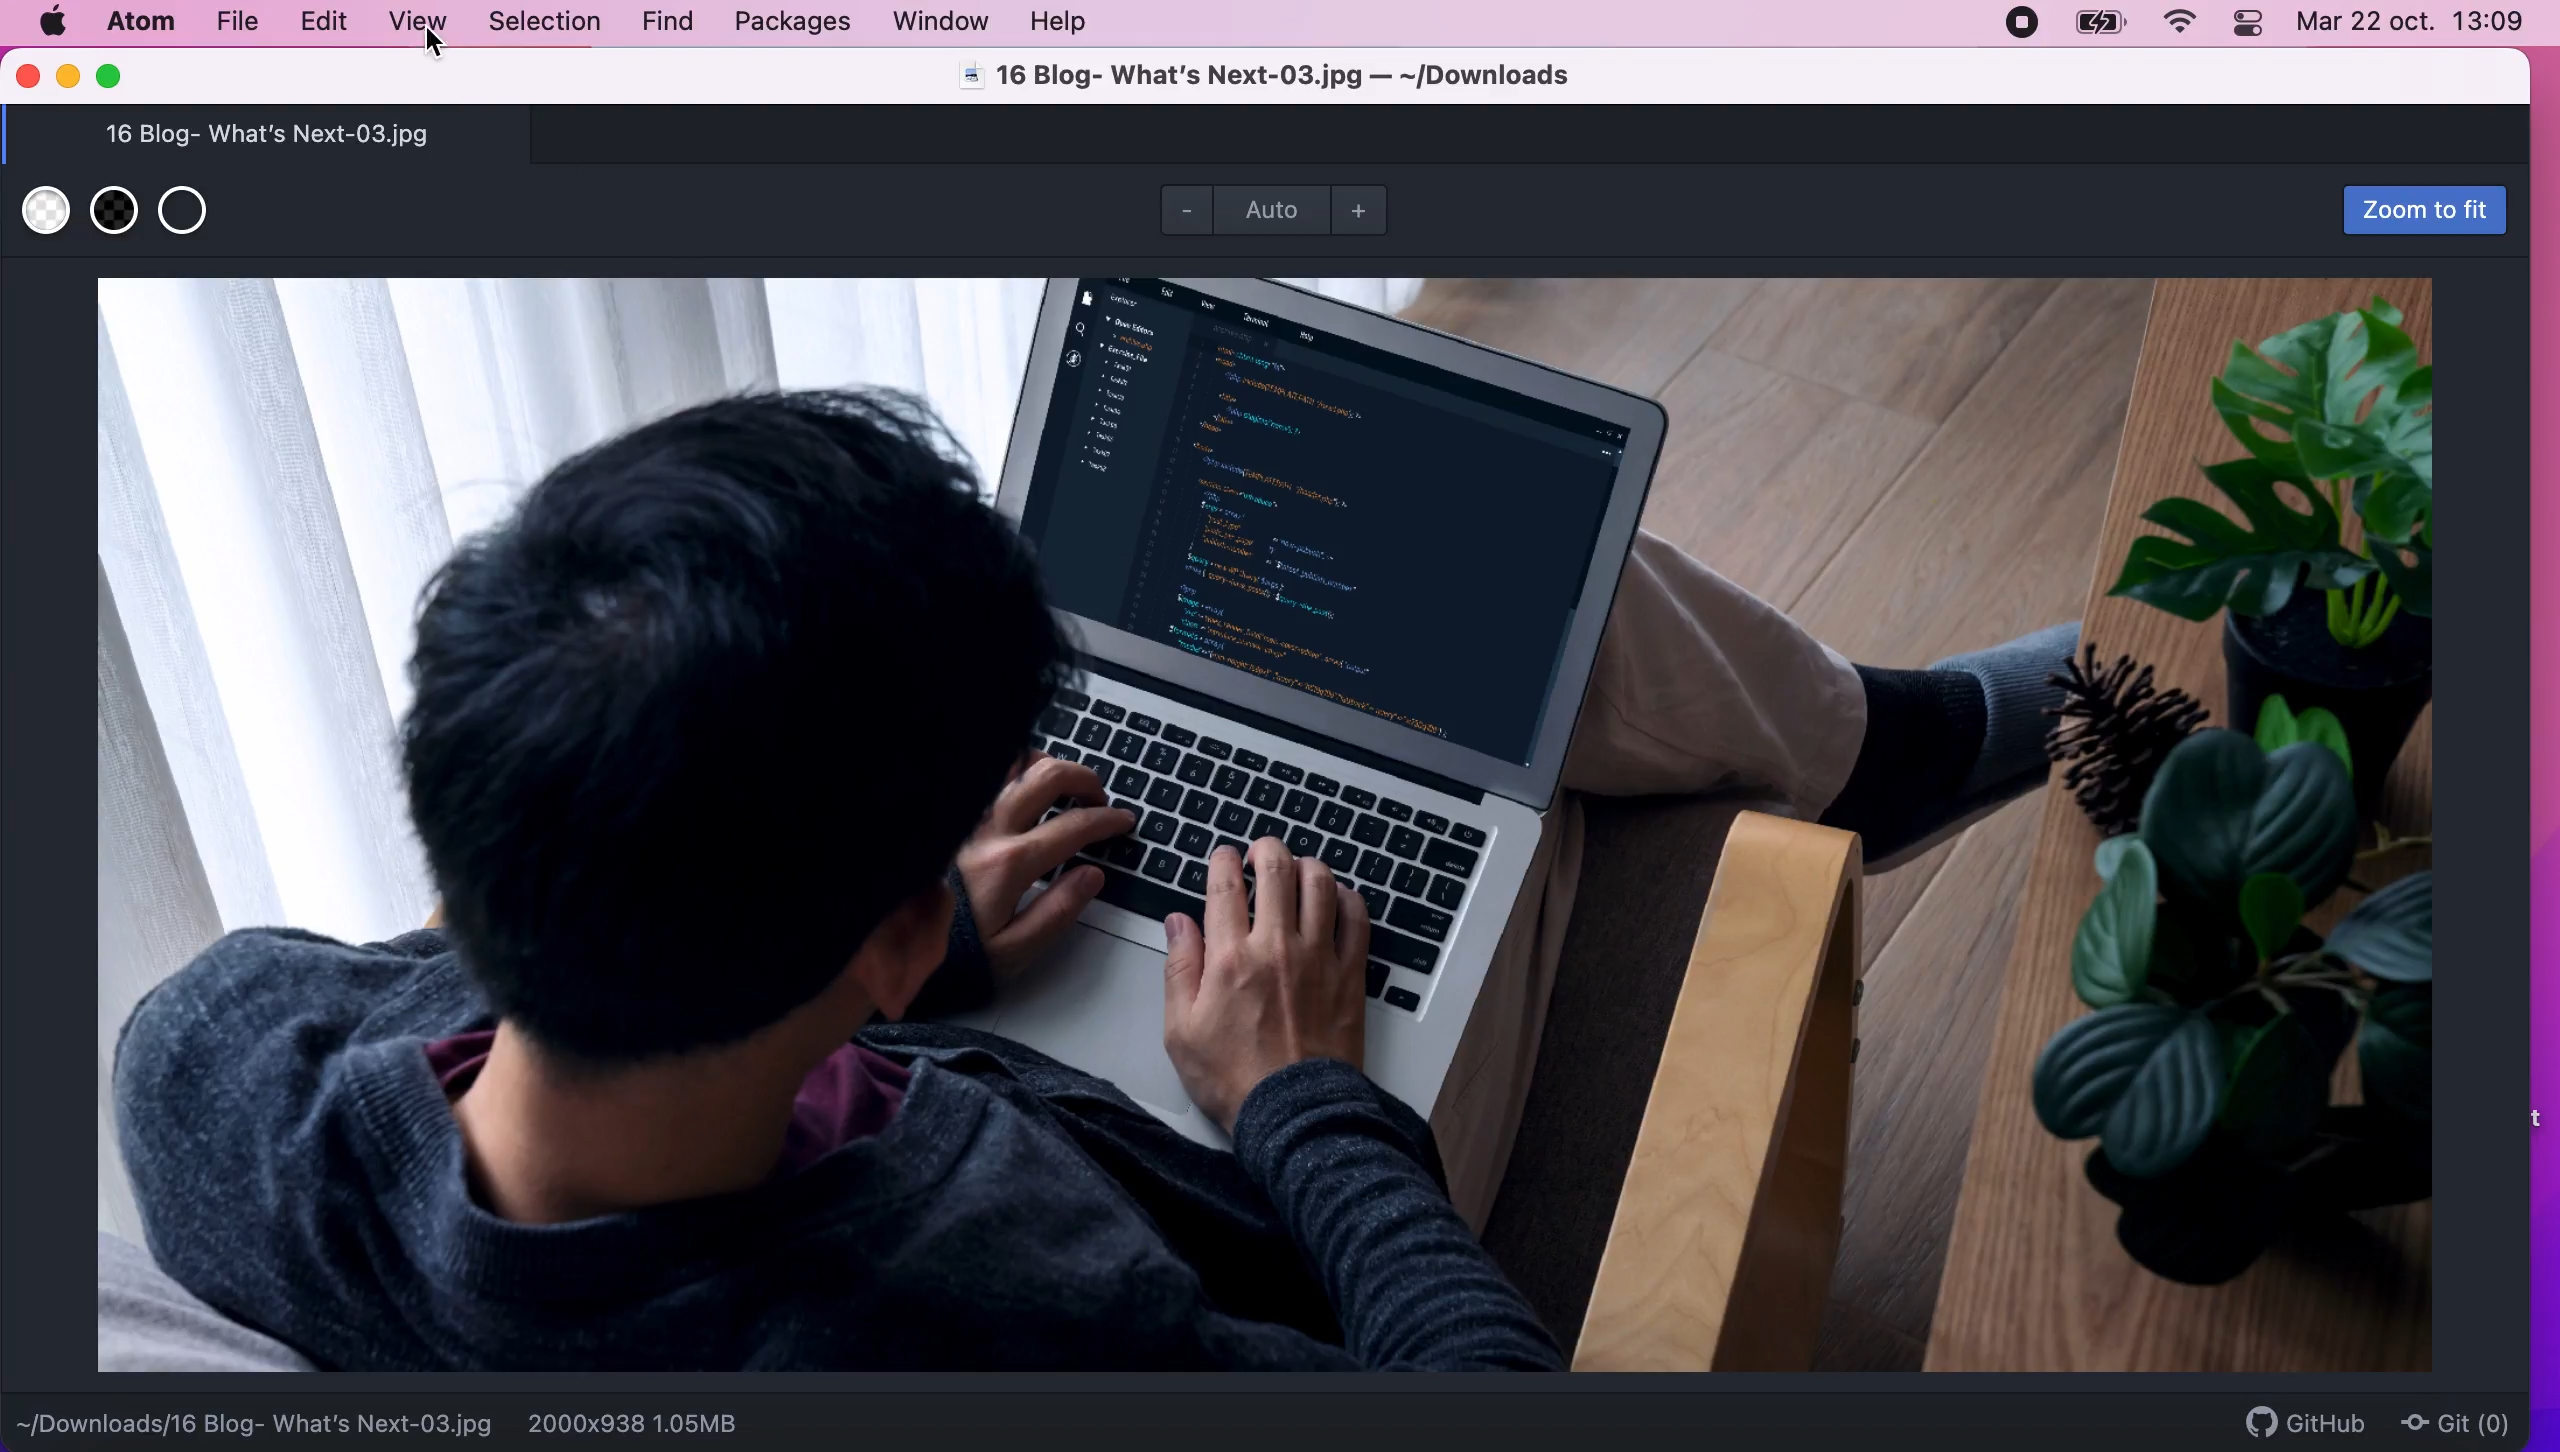  What do you see at coordinates (26, 84) in the screenshot?
I see `close` at bounding box center [26, 84].